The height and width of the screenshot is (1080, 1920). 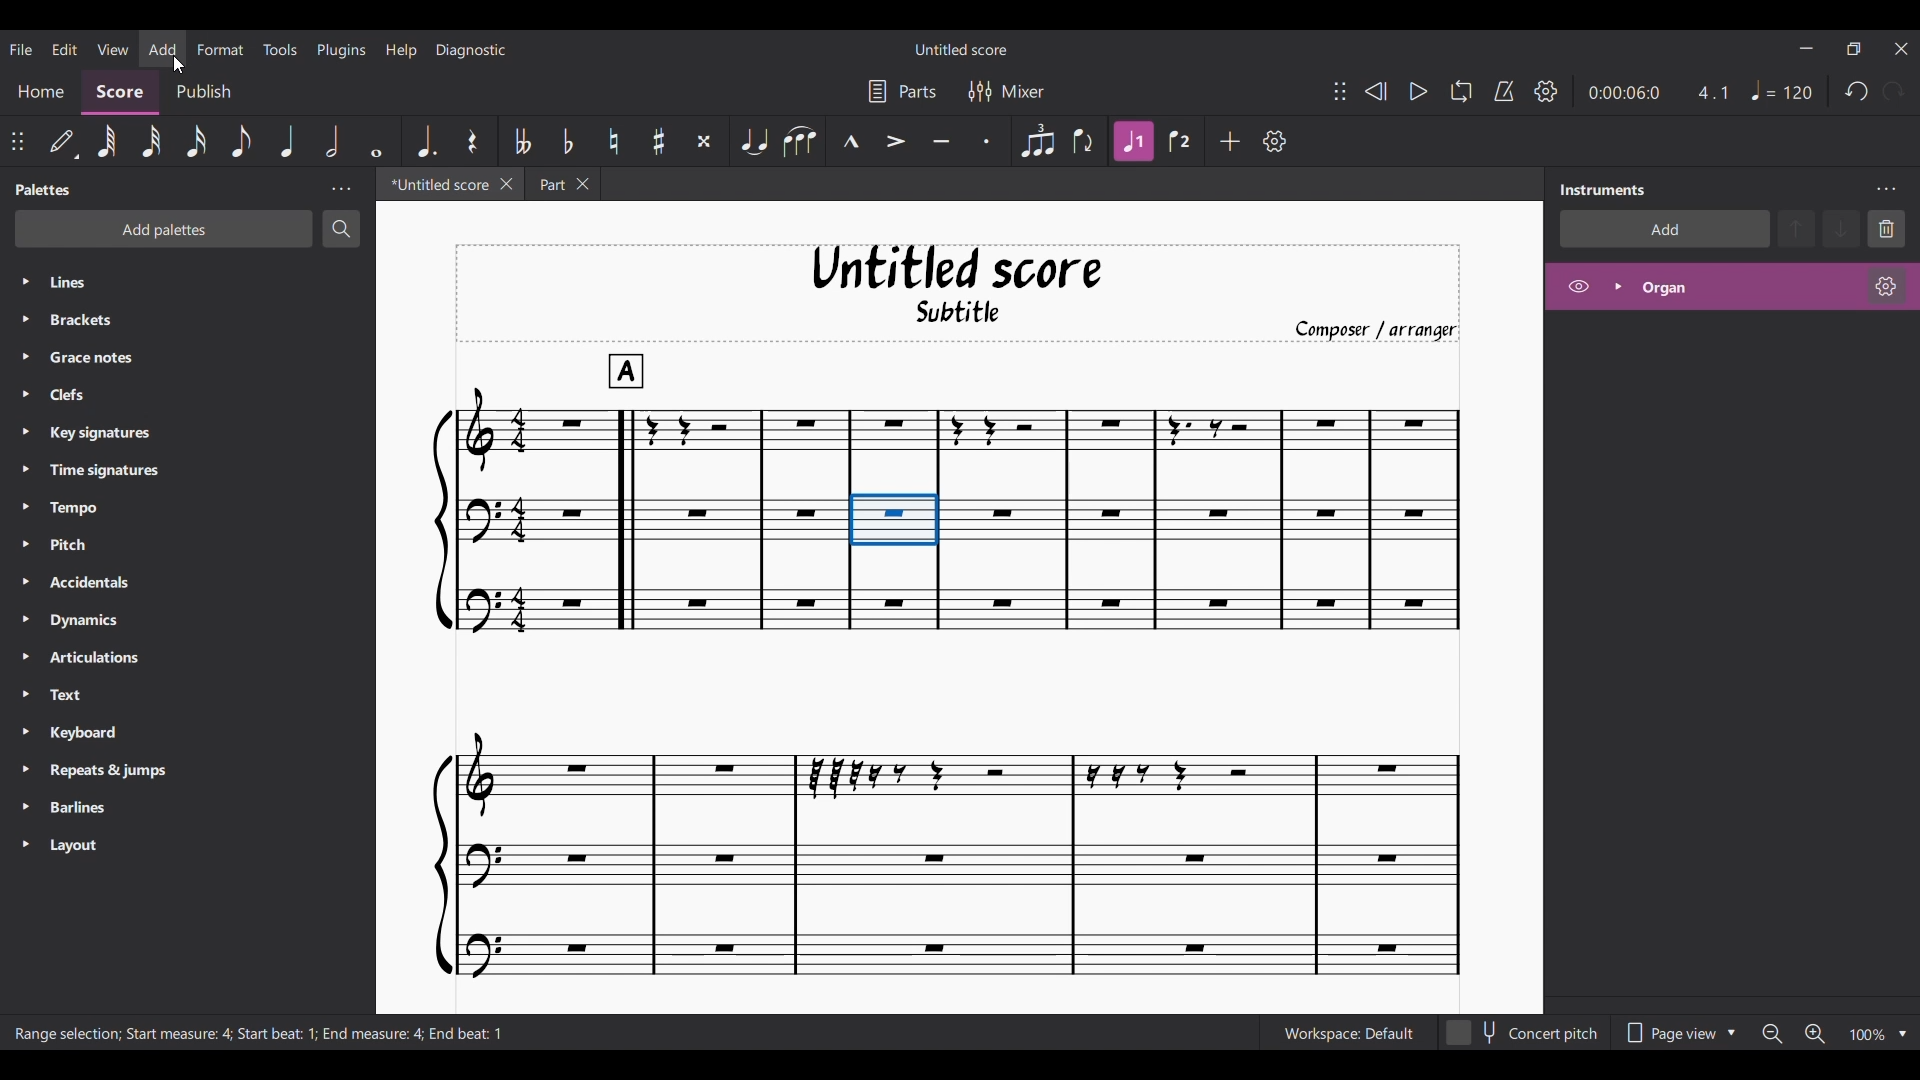 I want to click on Show interface in a smaller tab, so click(x=1853, y=48).